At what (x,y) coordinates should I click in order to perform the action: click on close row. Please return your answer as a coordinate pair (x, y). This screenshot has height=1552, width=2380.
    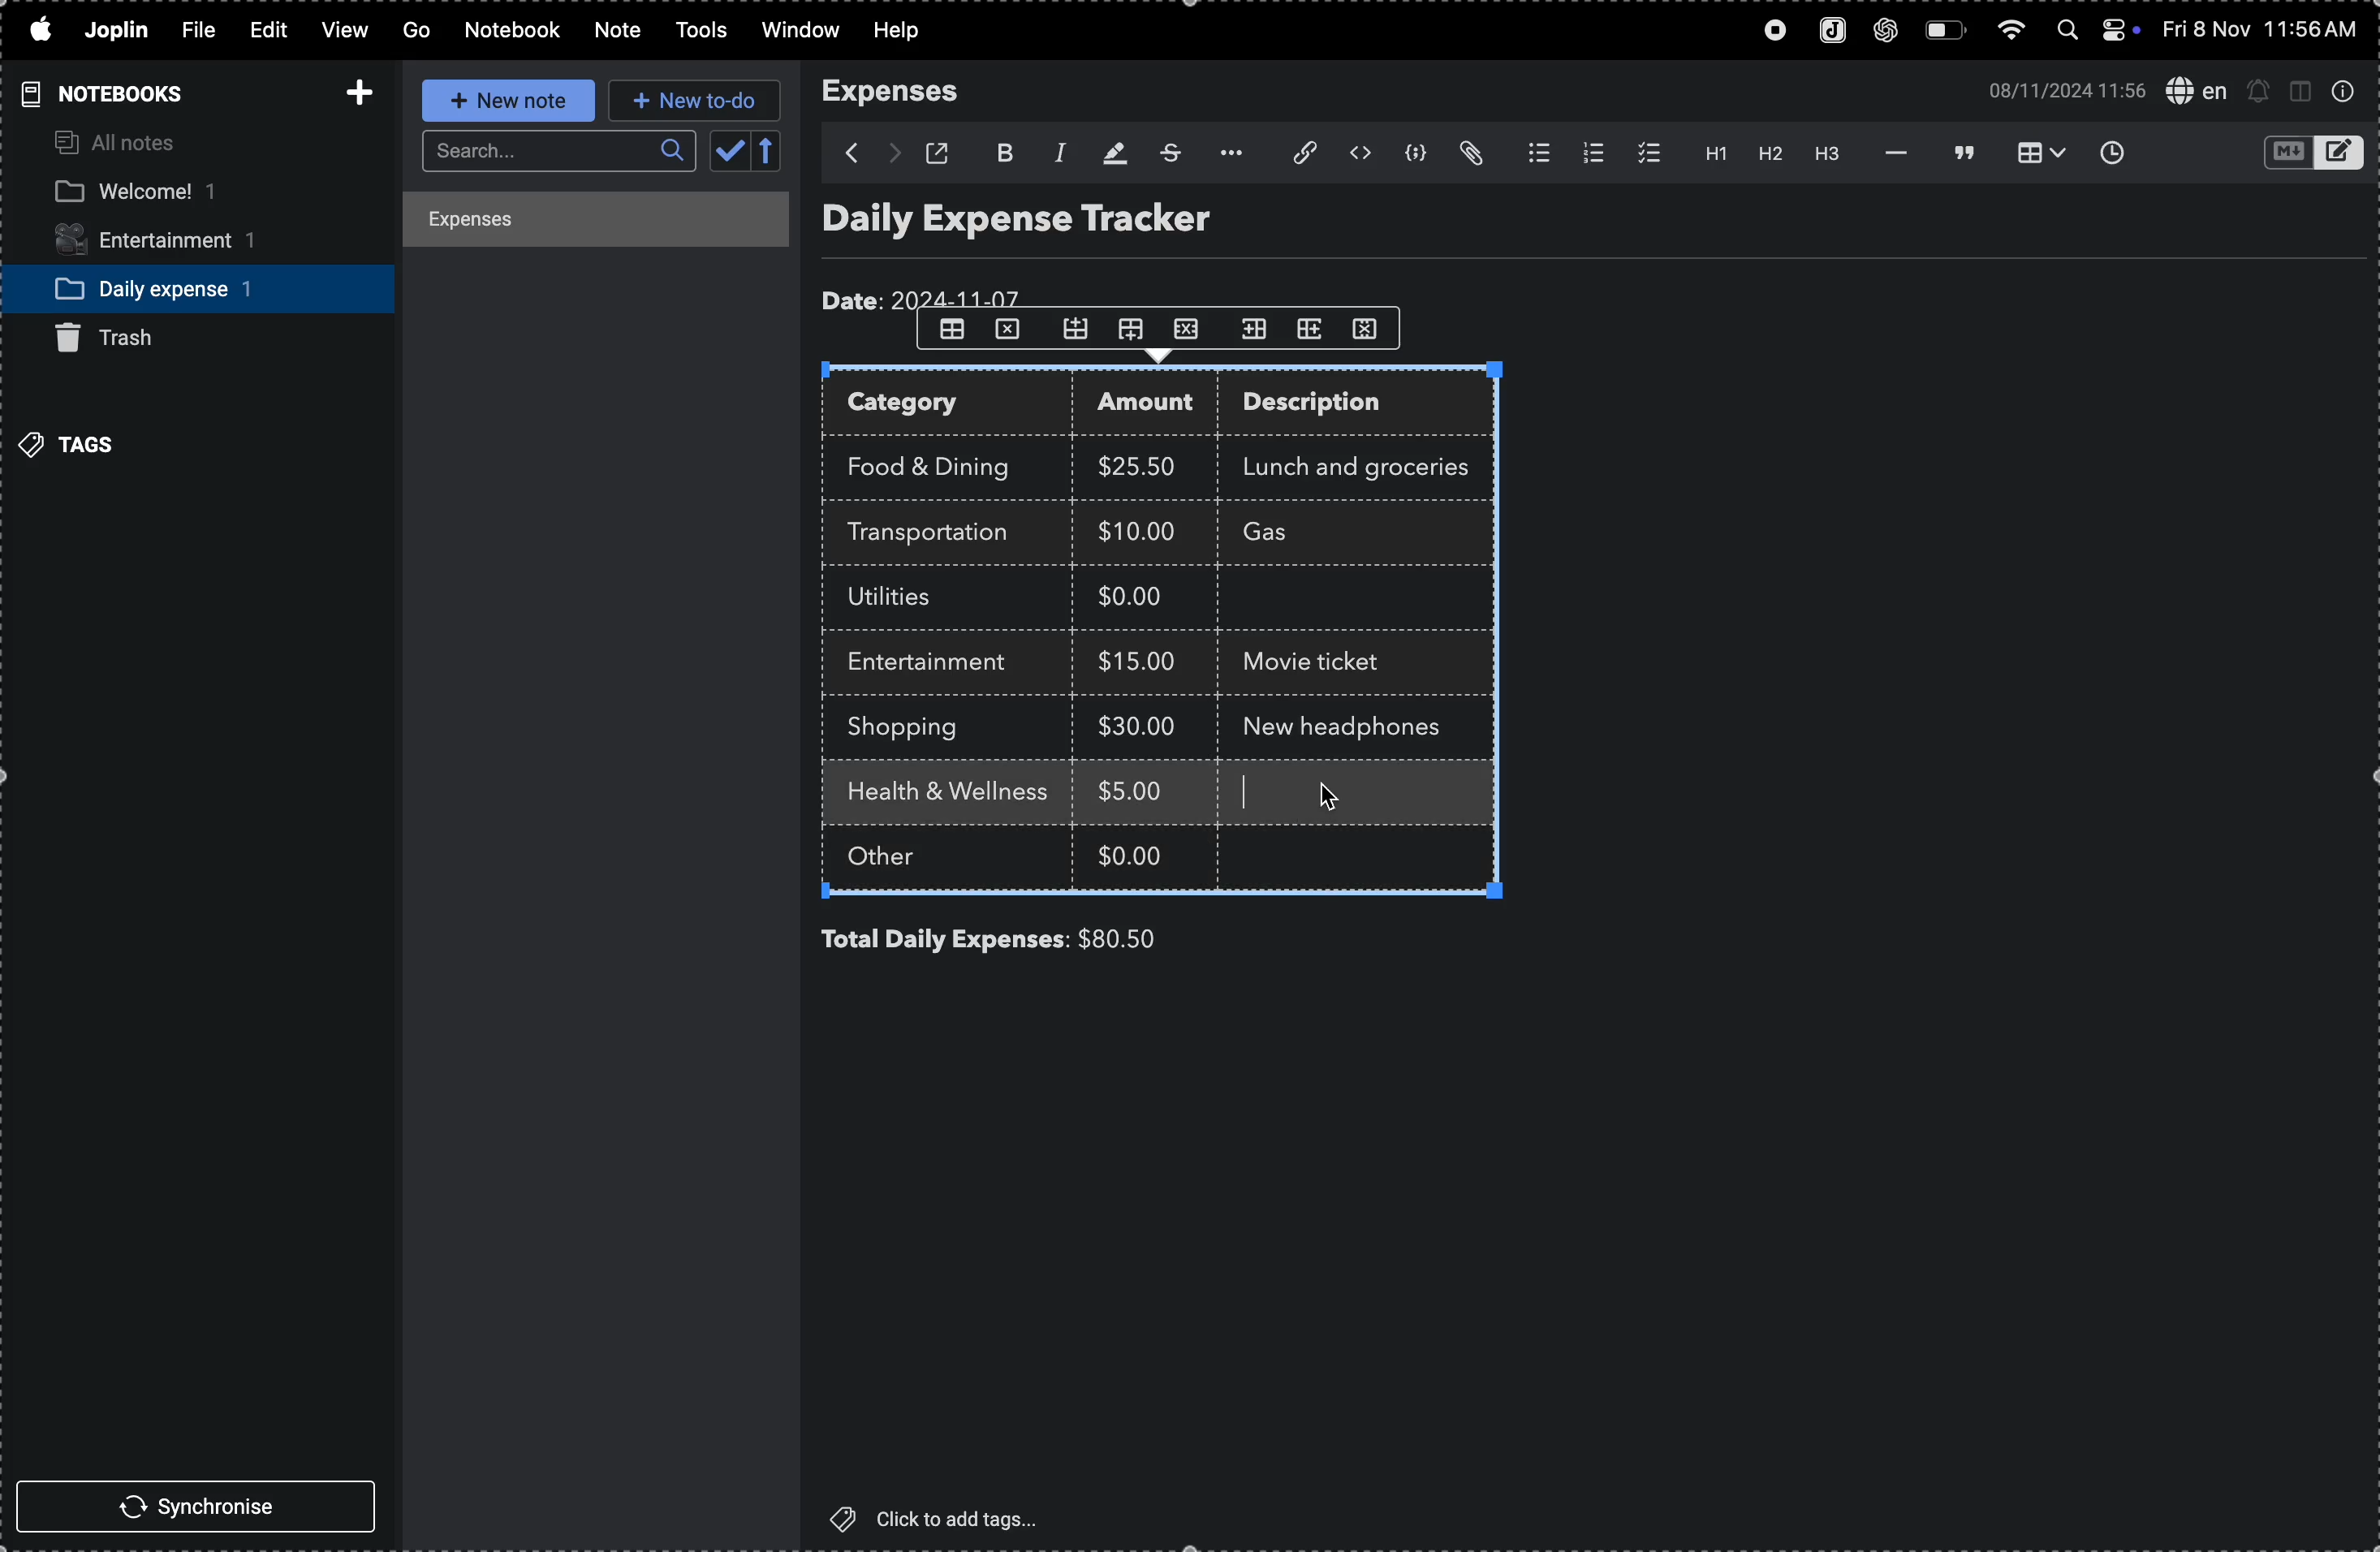
    Looking at the image, I should click on (1009, 334).